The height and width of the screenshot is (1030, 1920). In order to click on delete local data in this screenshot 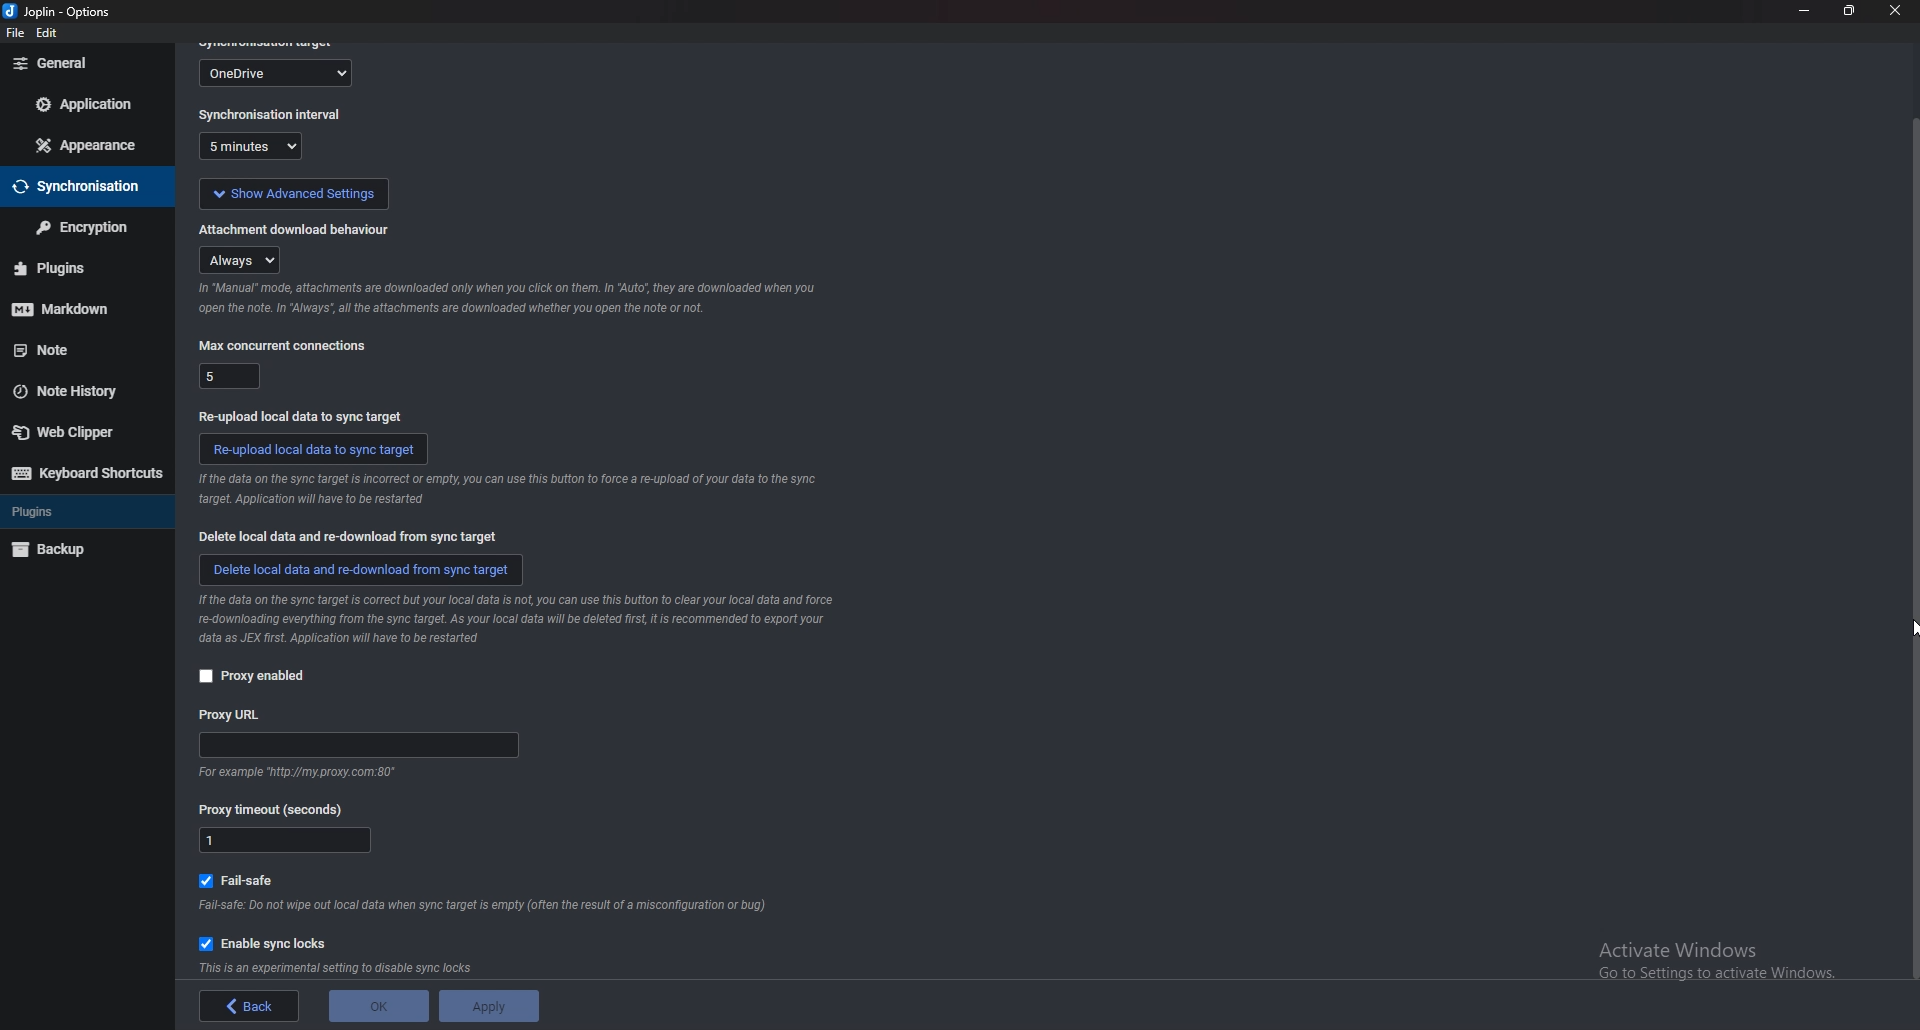, I will do `click(354, 537)`.